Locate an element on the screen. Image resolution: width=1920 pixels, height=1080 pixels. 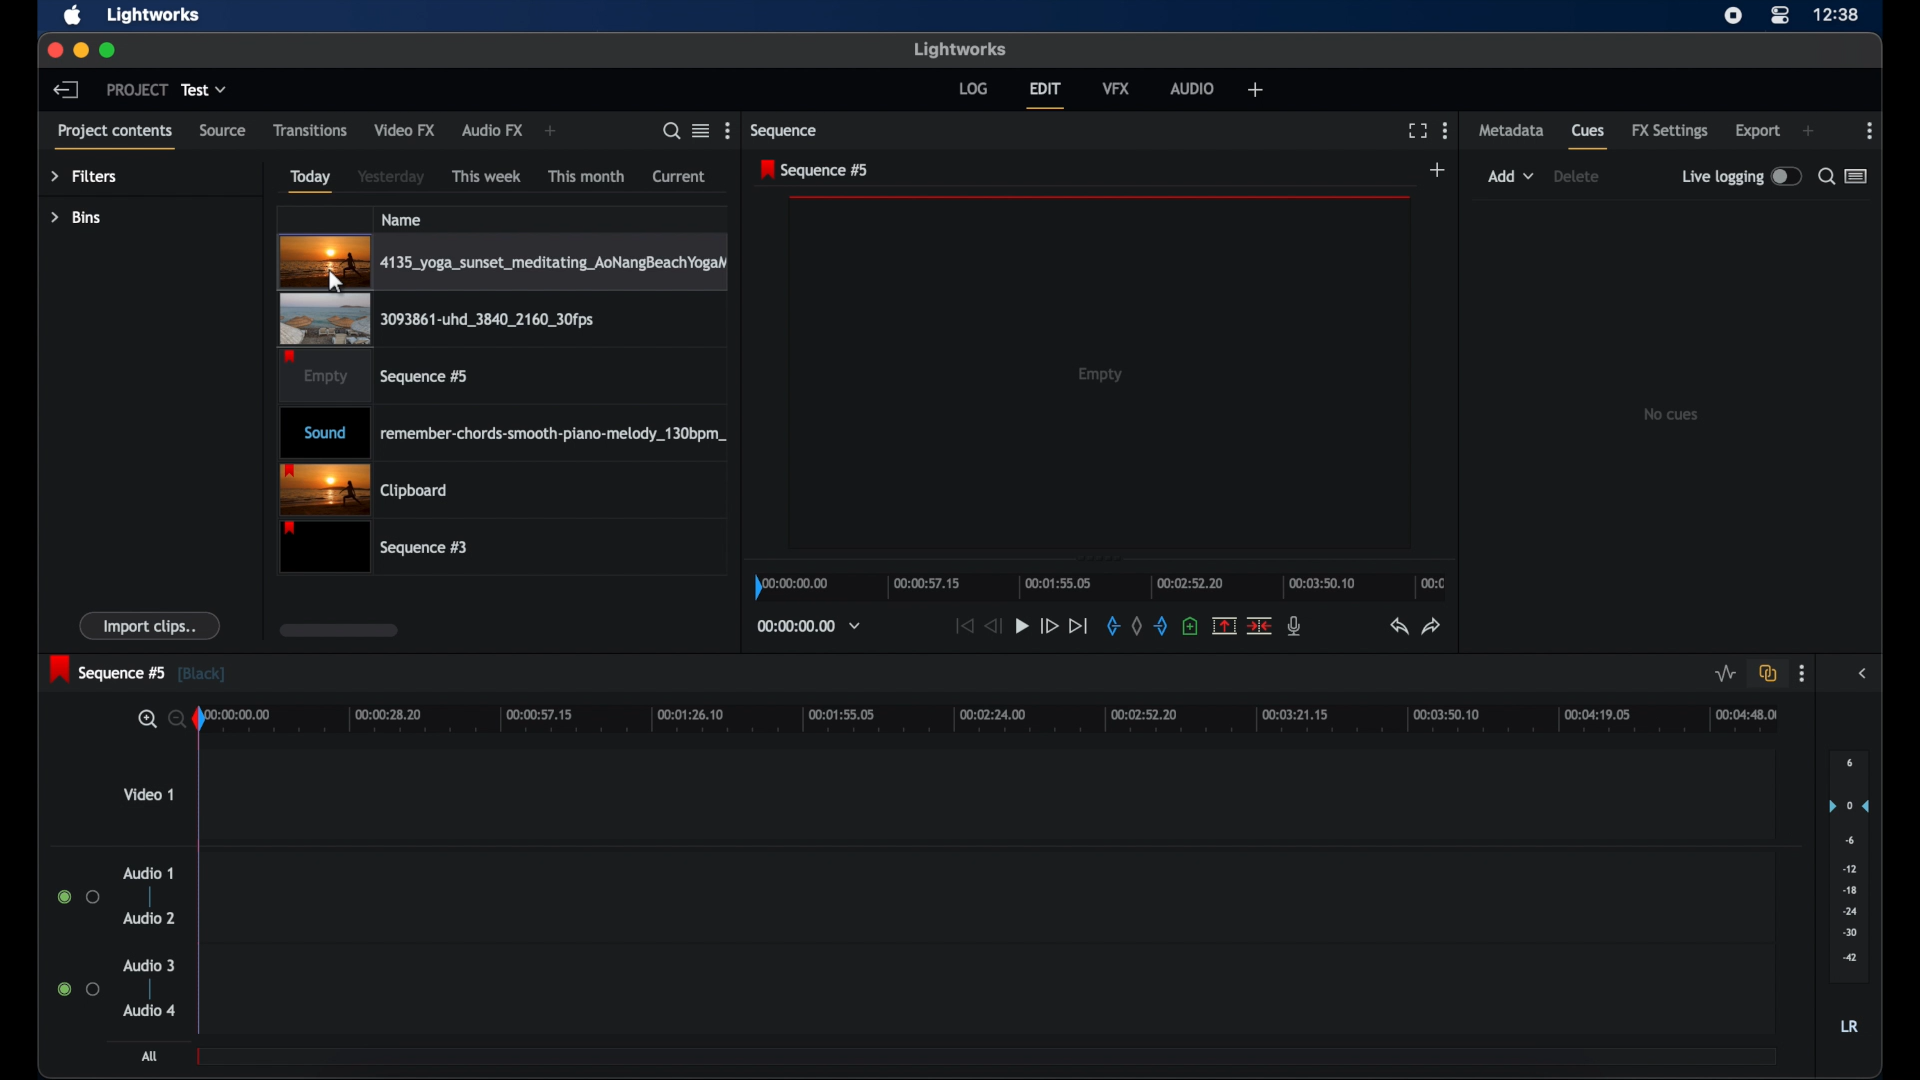
live logging is located at coordinates (1739, 176).